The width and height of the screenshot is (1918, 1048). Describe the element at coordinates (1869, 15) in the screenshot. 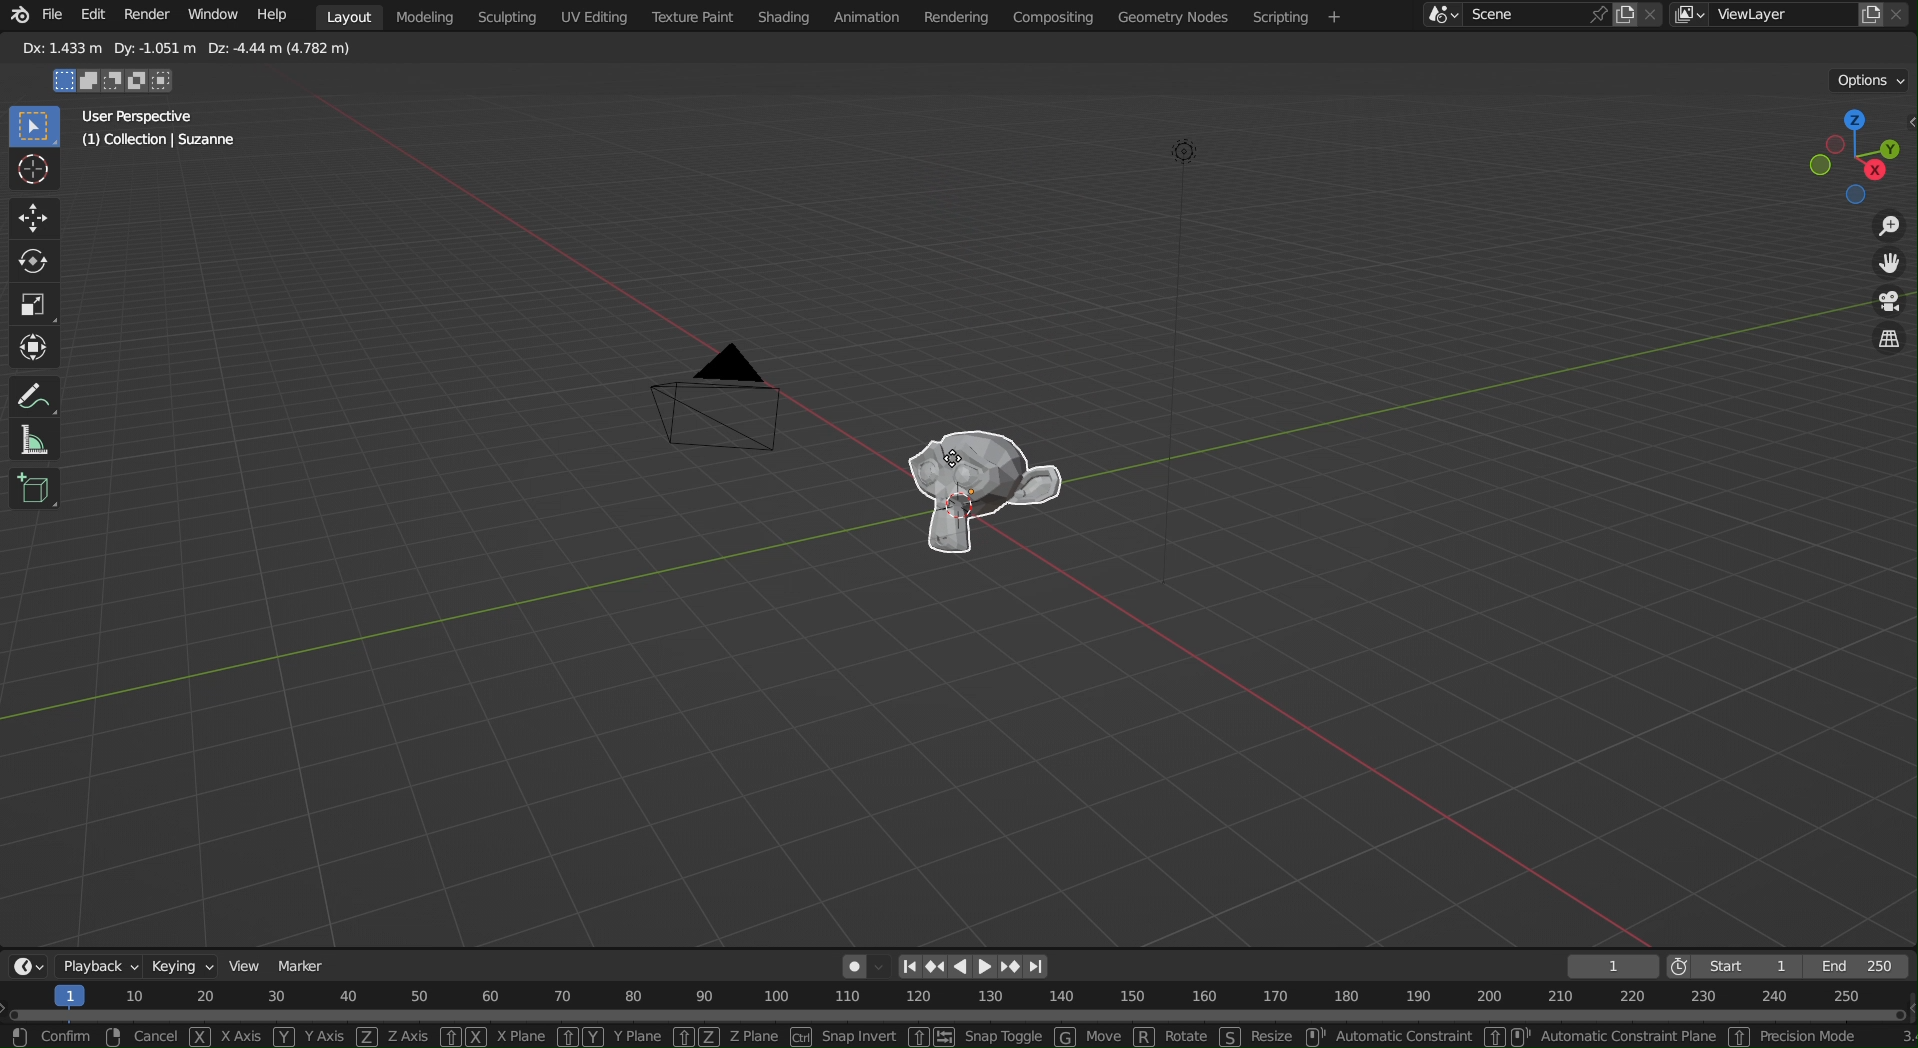

I see `files` at that location.